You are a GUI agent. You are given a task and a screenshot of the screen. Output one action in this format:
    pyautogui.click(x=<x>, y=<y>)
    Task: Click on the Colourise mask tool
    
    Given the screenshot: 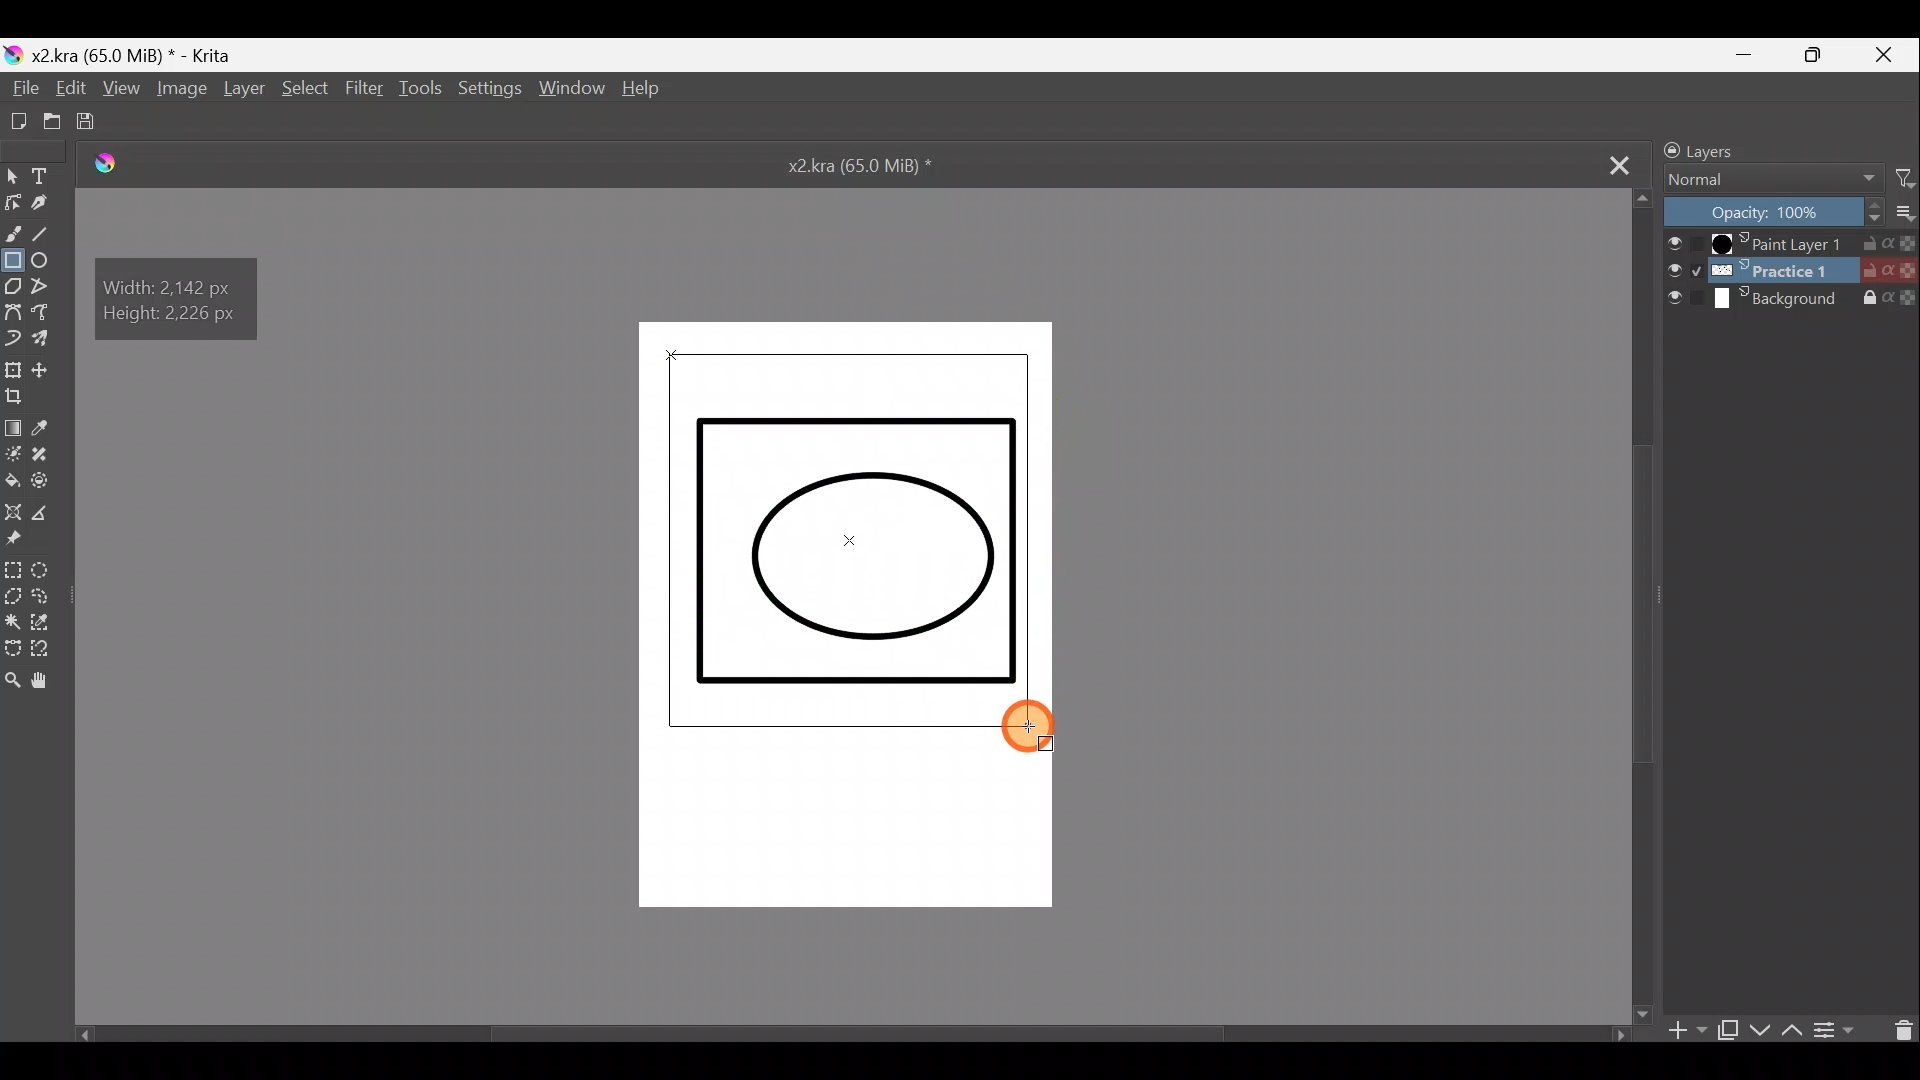 What is the action you would take?
    pyautogui.click(x=12, y=454)
    